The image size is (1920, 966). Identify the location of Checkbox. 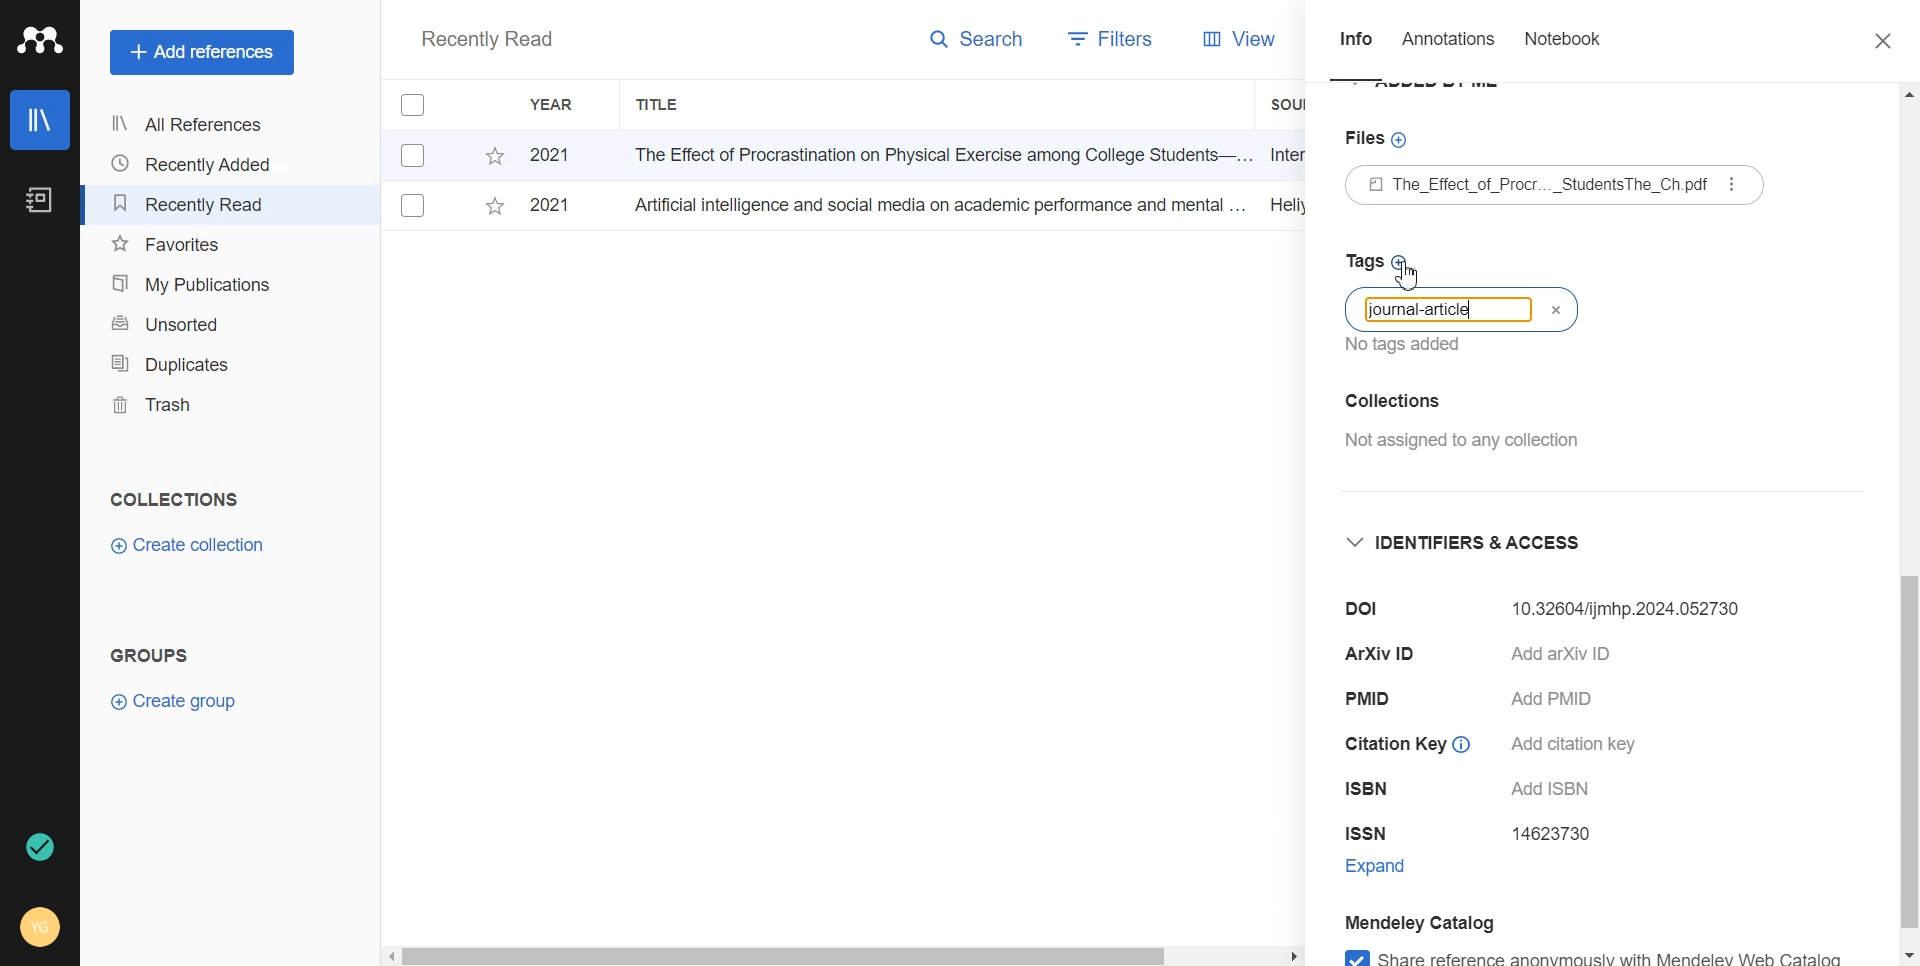
(417, 154).